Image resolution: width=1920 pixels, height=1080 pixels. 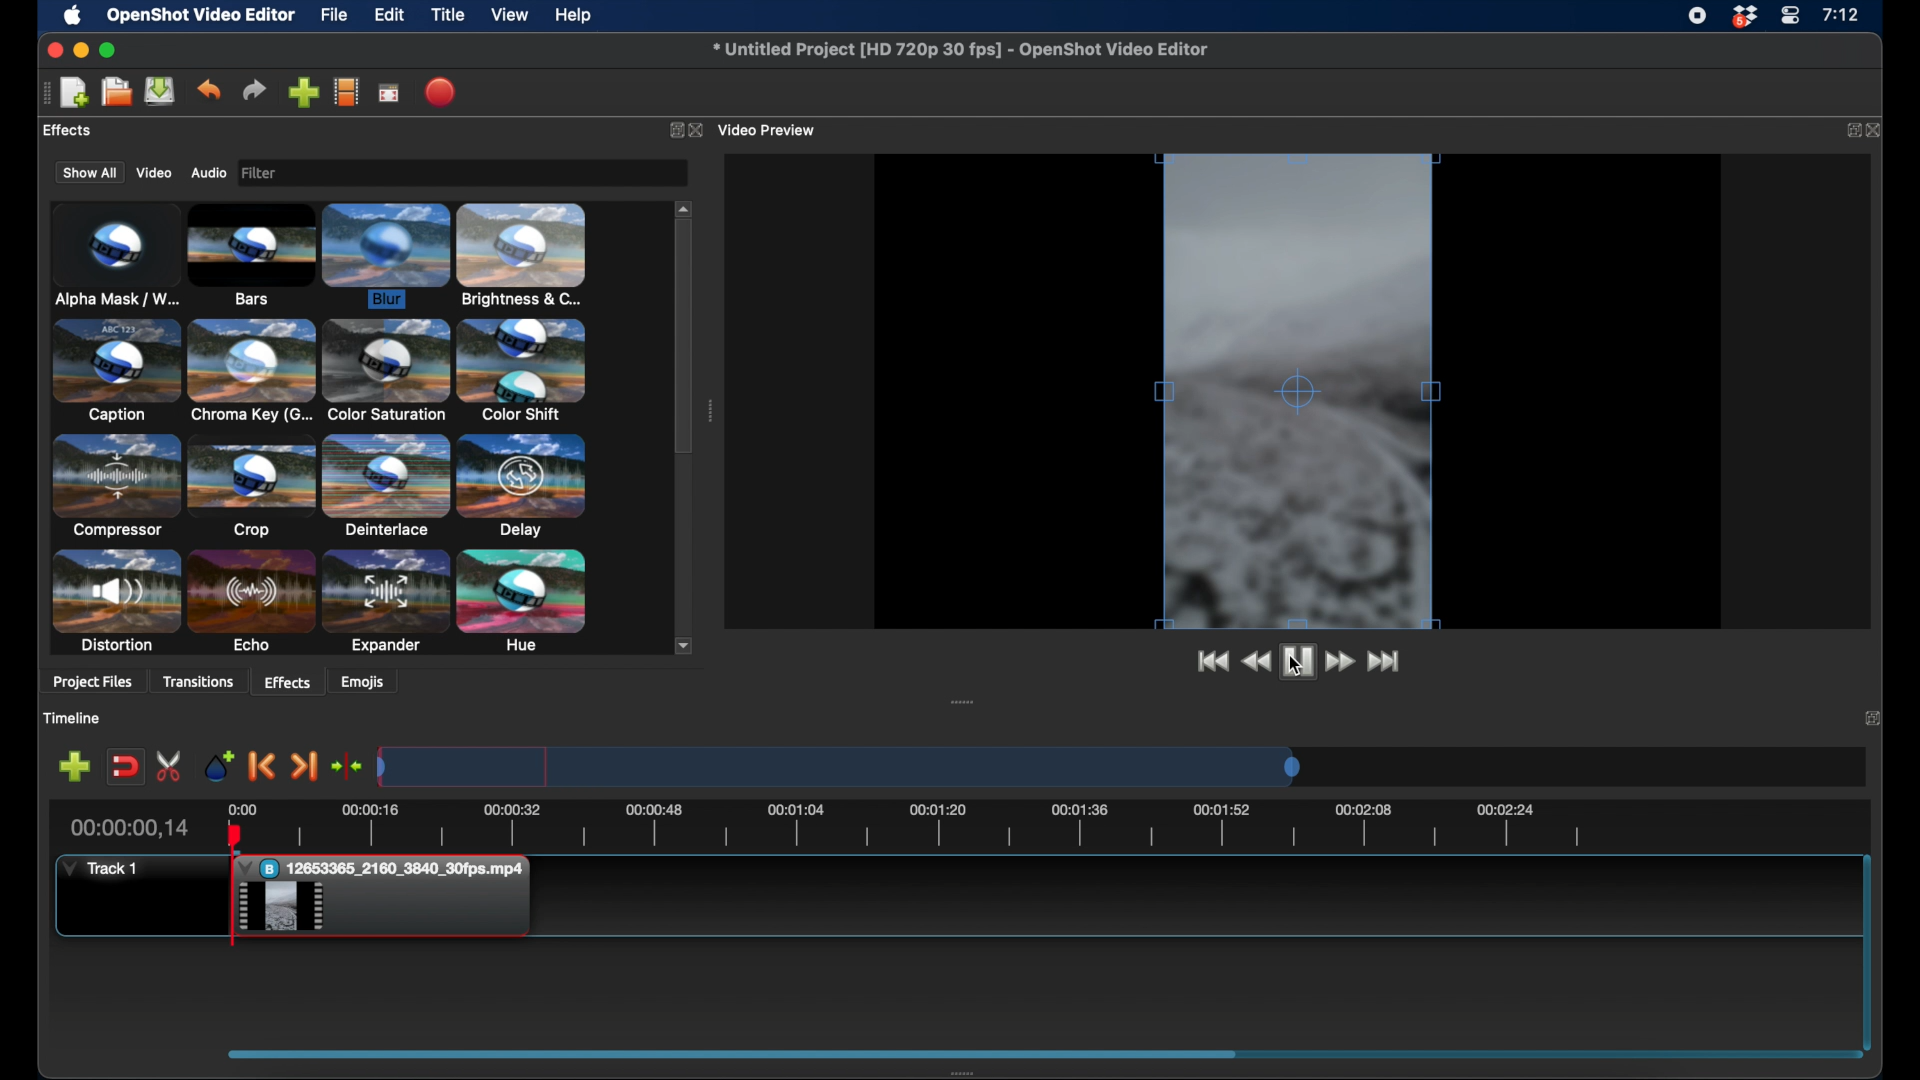 What do you see at coordinates (684, 340) in the screenshot?
I see `scroll box` at bounding box center [684, 340].